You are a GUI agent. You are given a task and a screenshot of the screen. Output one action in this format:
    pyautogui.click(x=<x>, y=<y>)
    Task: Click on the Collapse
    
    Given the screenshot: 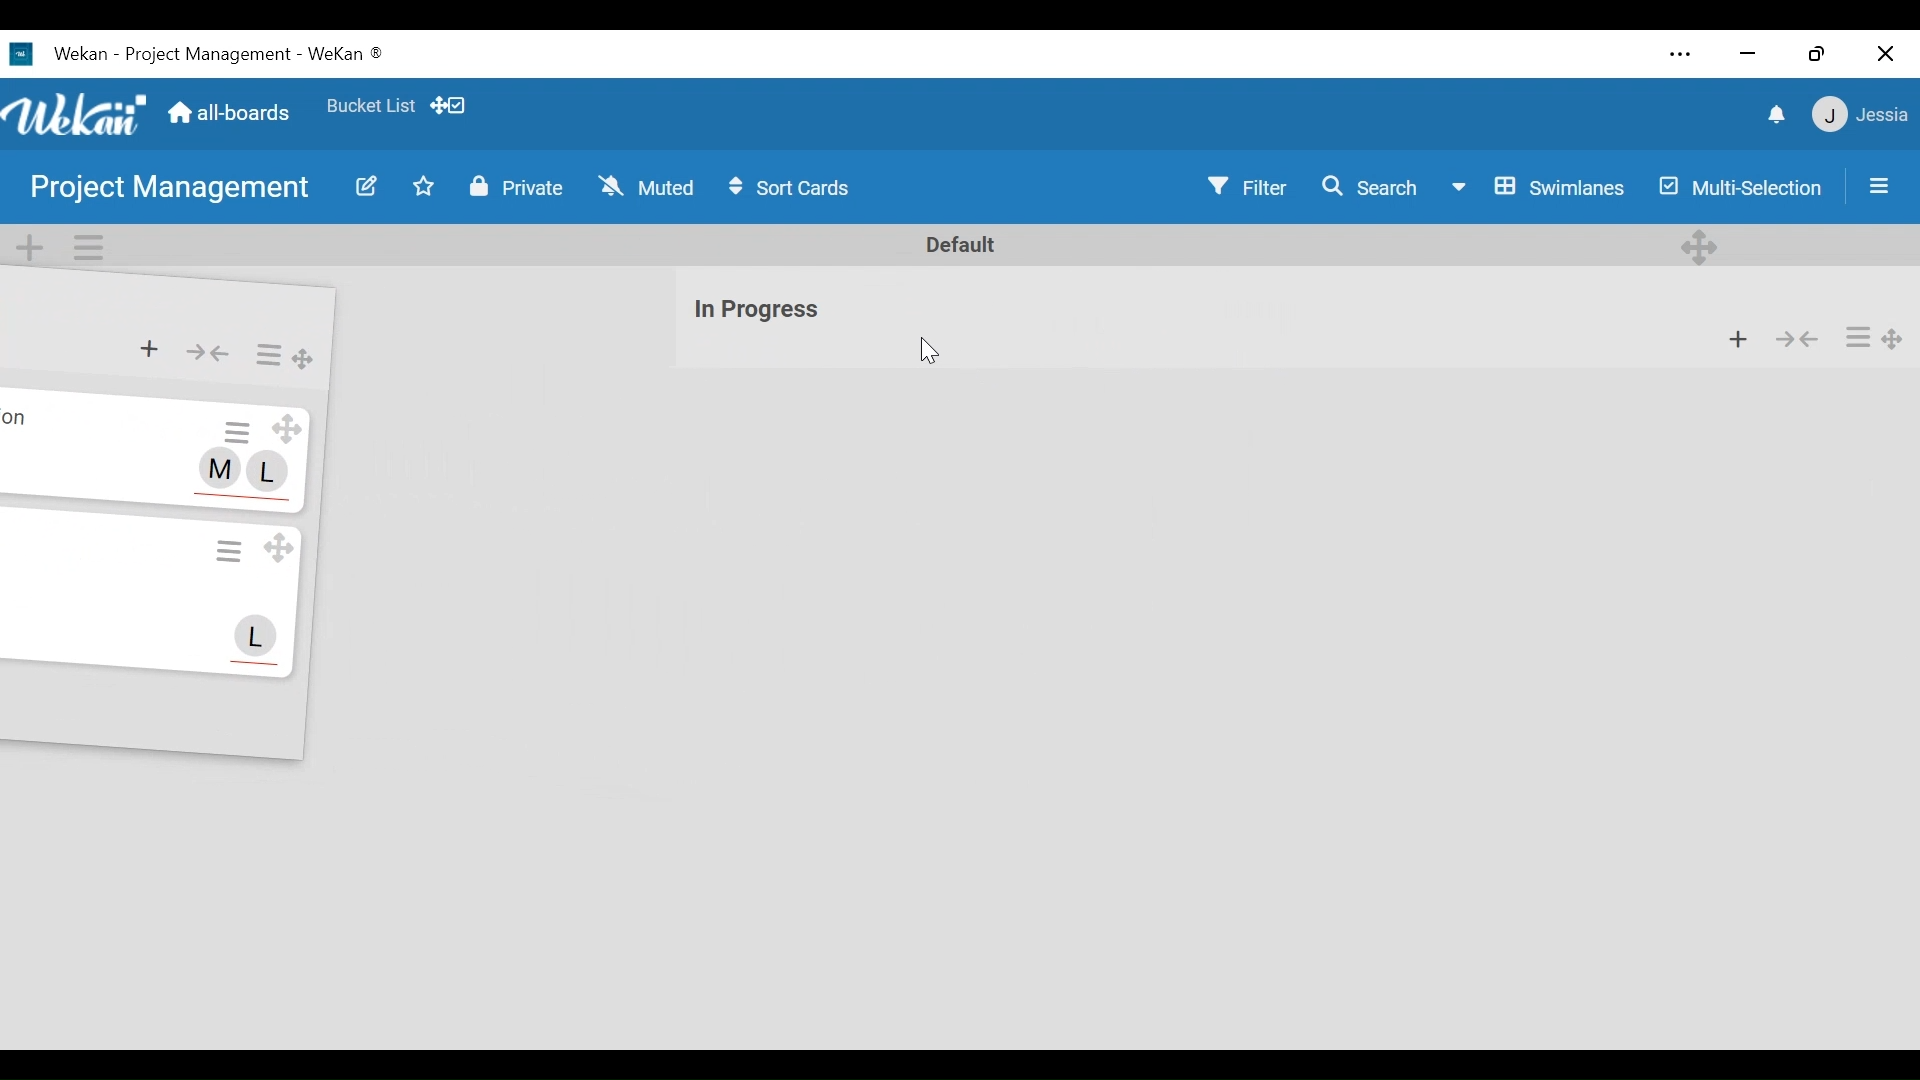 What is the action you would take?
    pyautogui.click(x=208, y=351)
    